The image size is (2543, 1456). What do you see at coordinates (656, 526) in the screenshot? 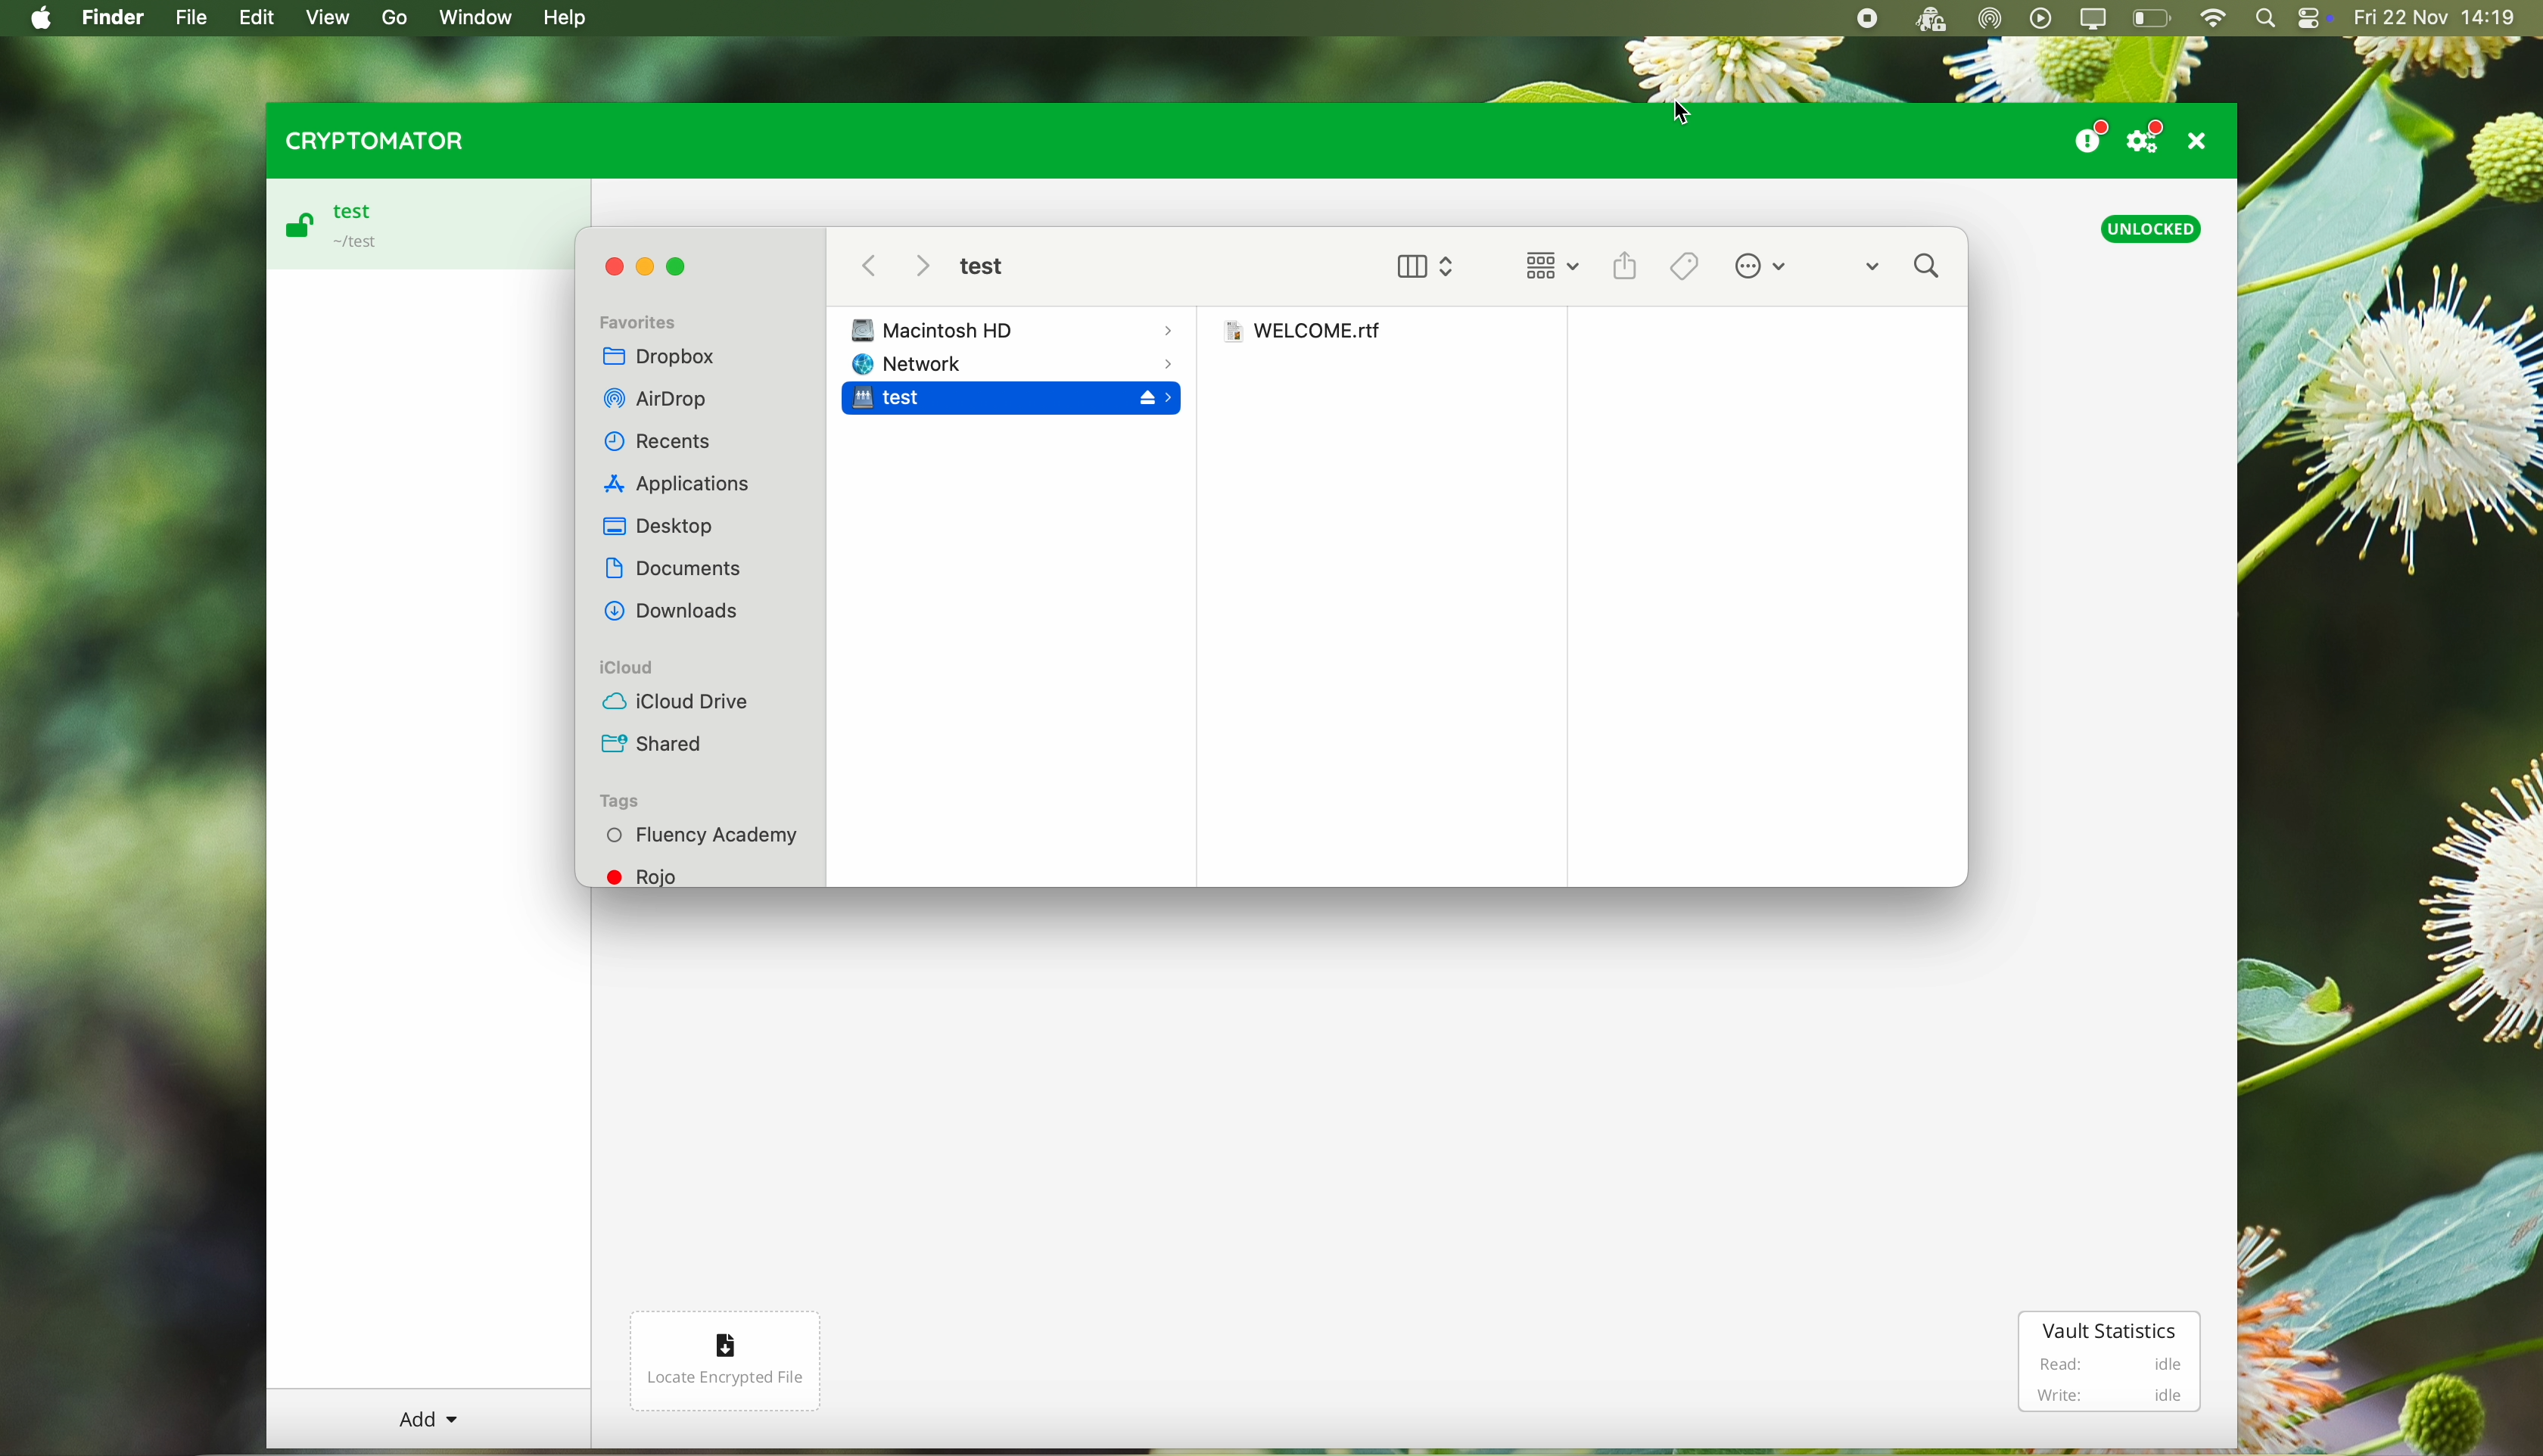
I see `desktop` at bounding box center [656, 526].